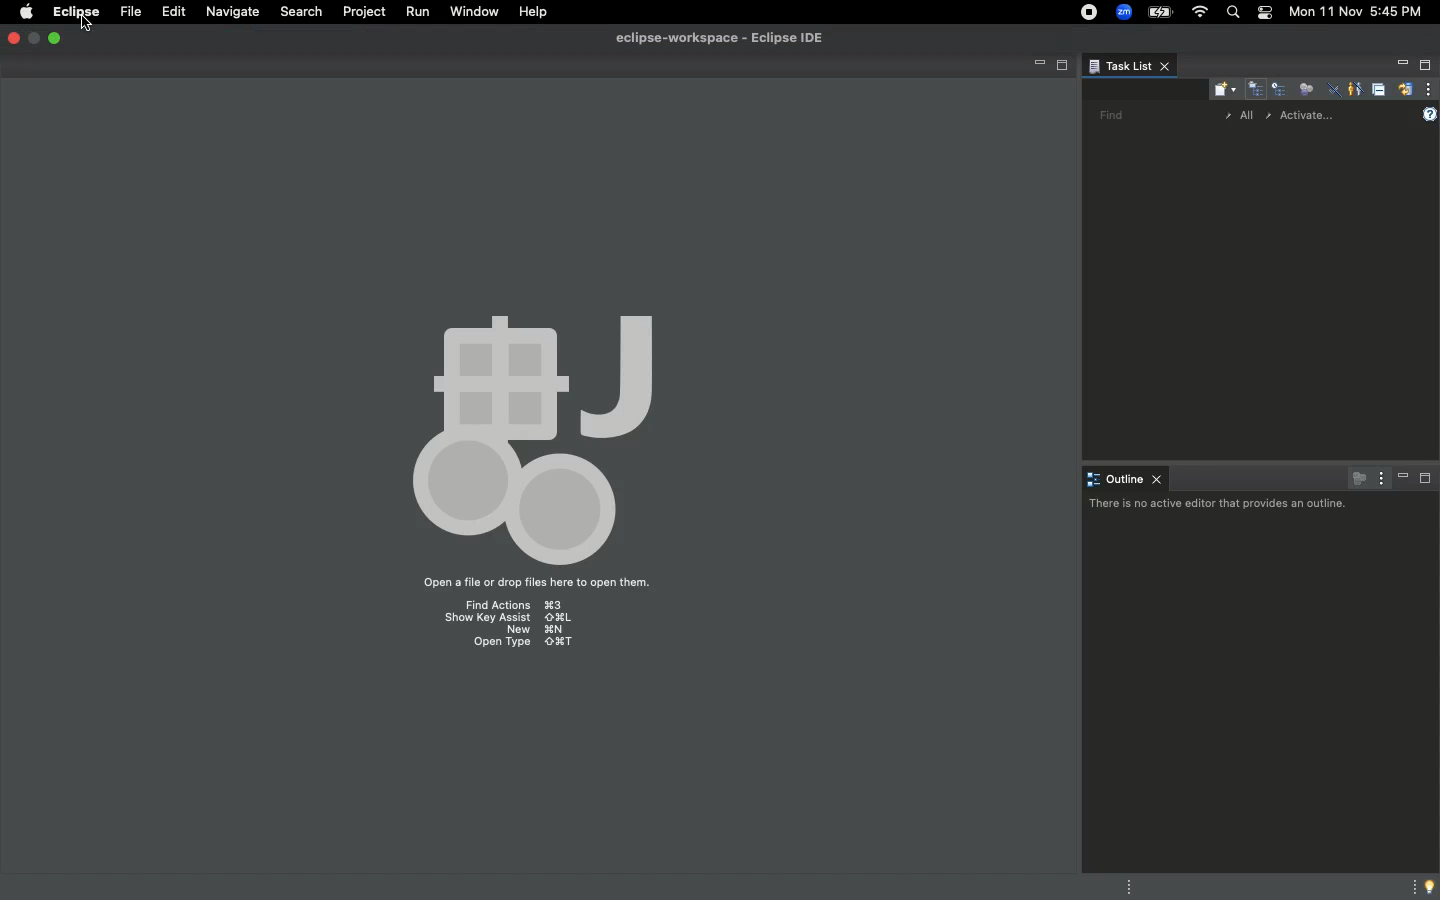 This screenshot has width=1440, height=900. What do you see at coordinates (1314, 112) in the screenshot?
I see `Activate` at bounding box center [1314, 112].